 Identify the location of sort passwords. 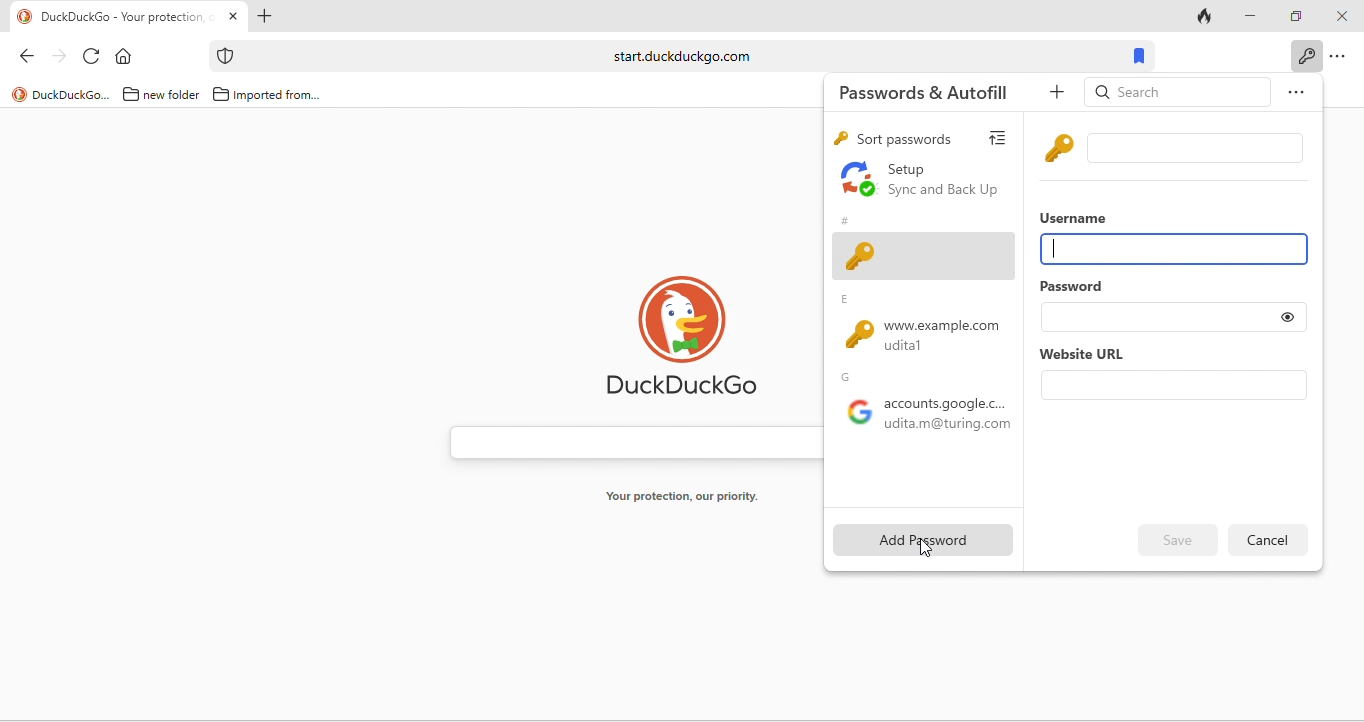
(905, 139).